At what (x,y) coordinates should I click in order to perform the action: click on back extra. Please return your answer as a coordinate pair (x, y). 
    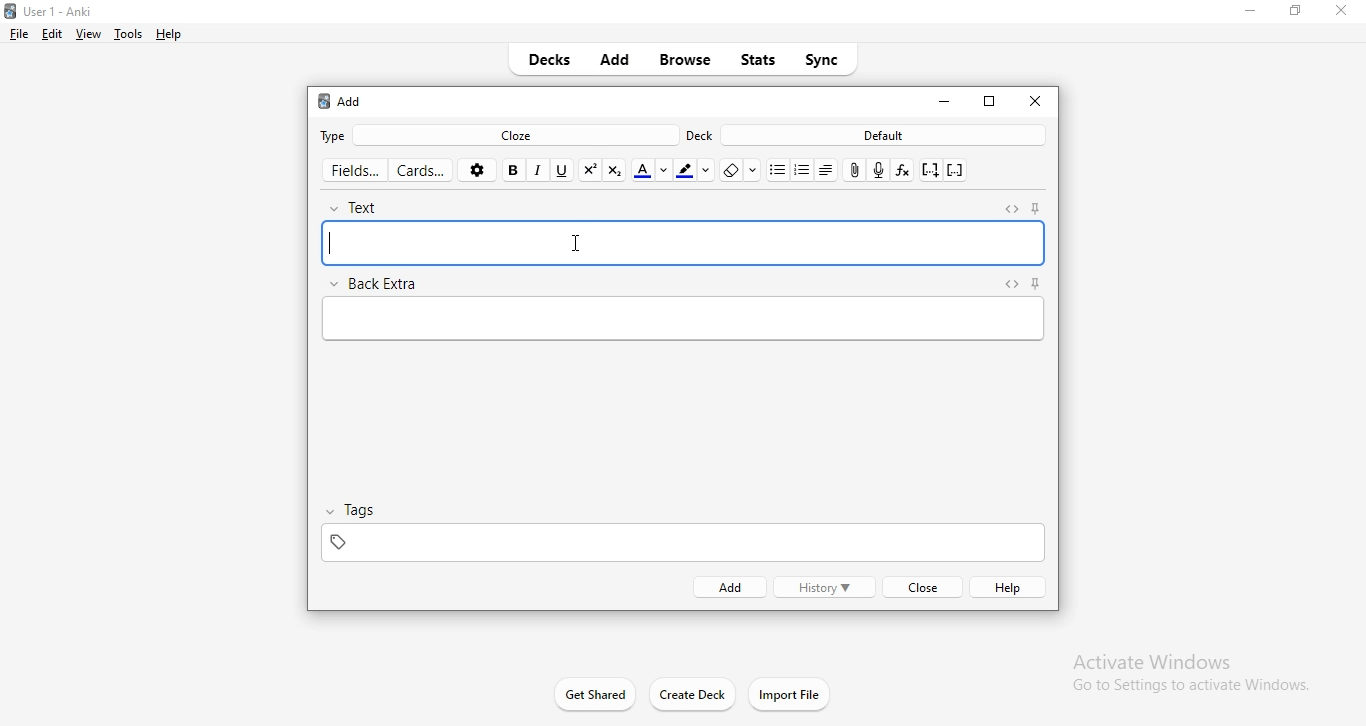
    Looking at the image, I should click on (378, 281).